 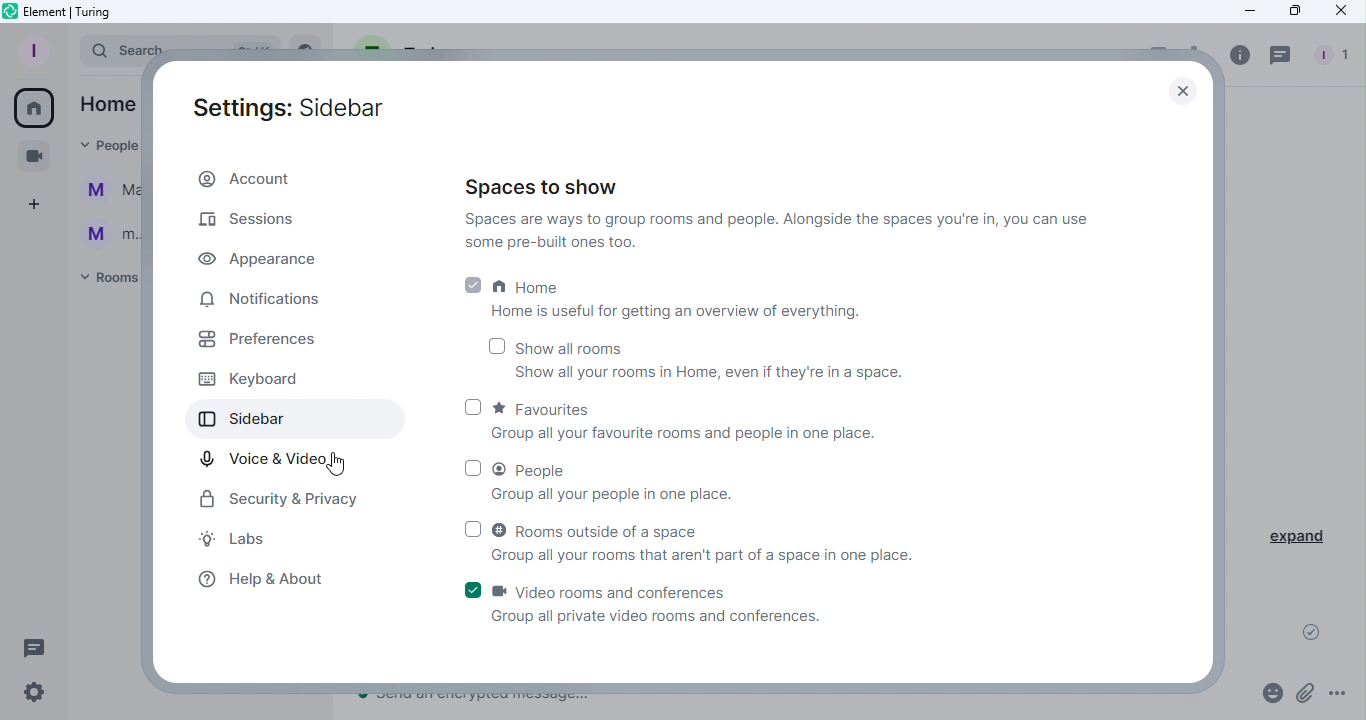 I want to click on Security and Privacy, so click(x=278, y=499).